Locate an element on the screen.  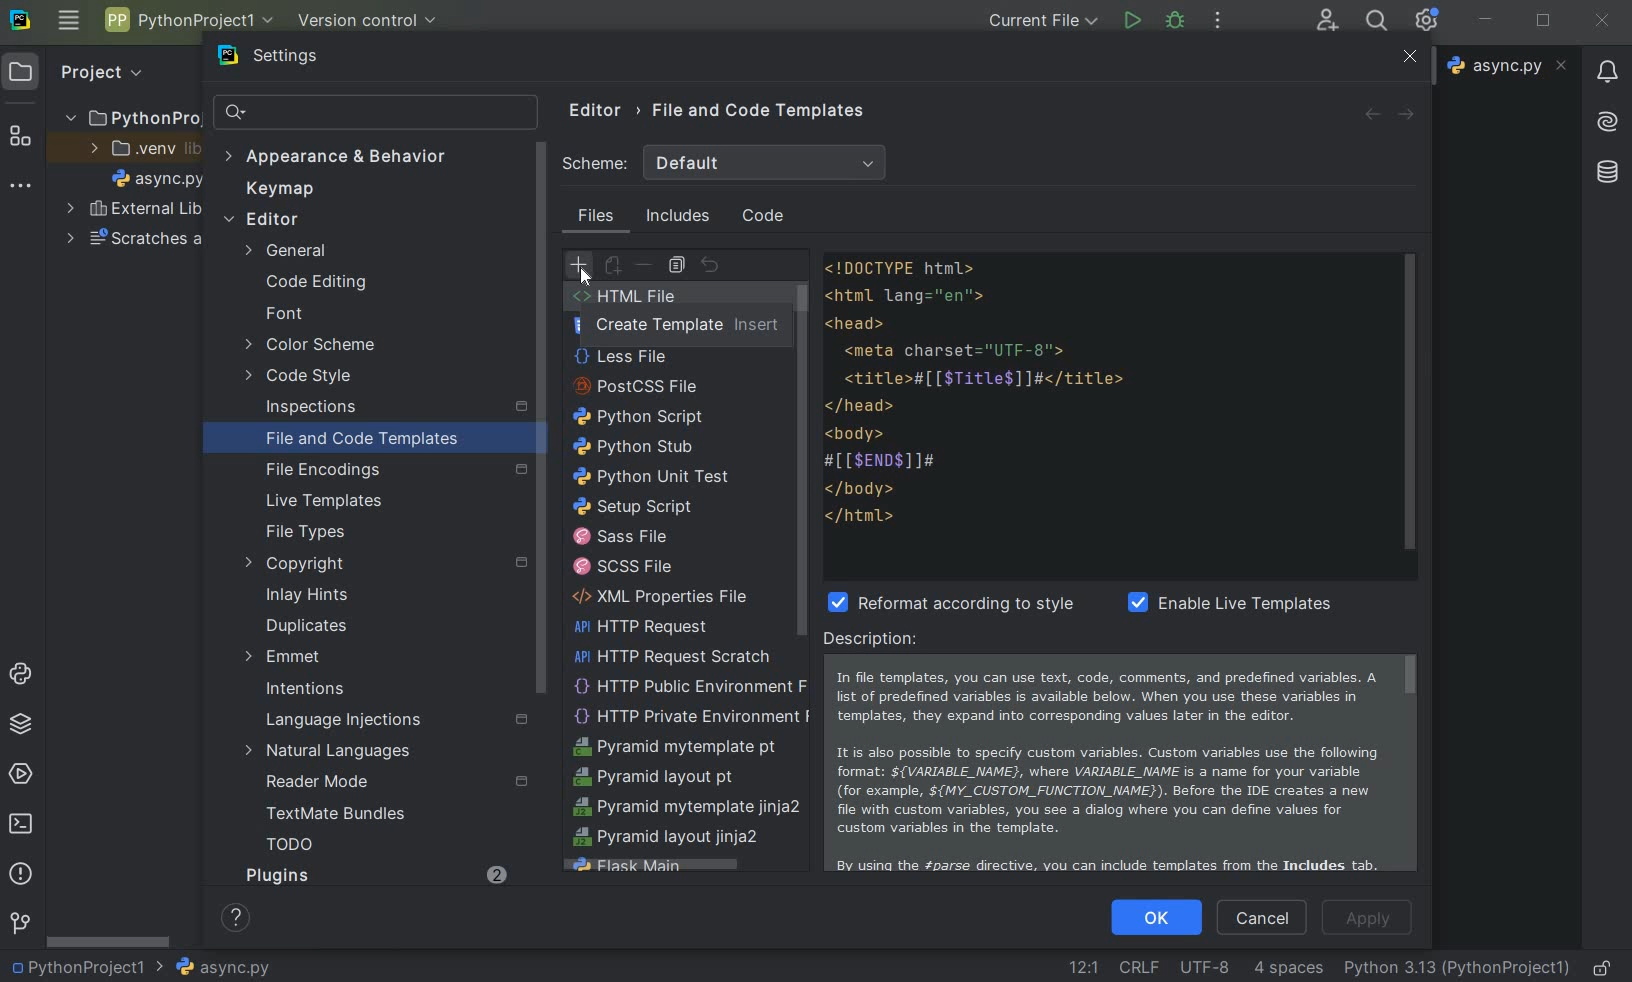
emmet is located at coordinates (302, 658).